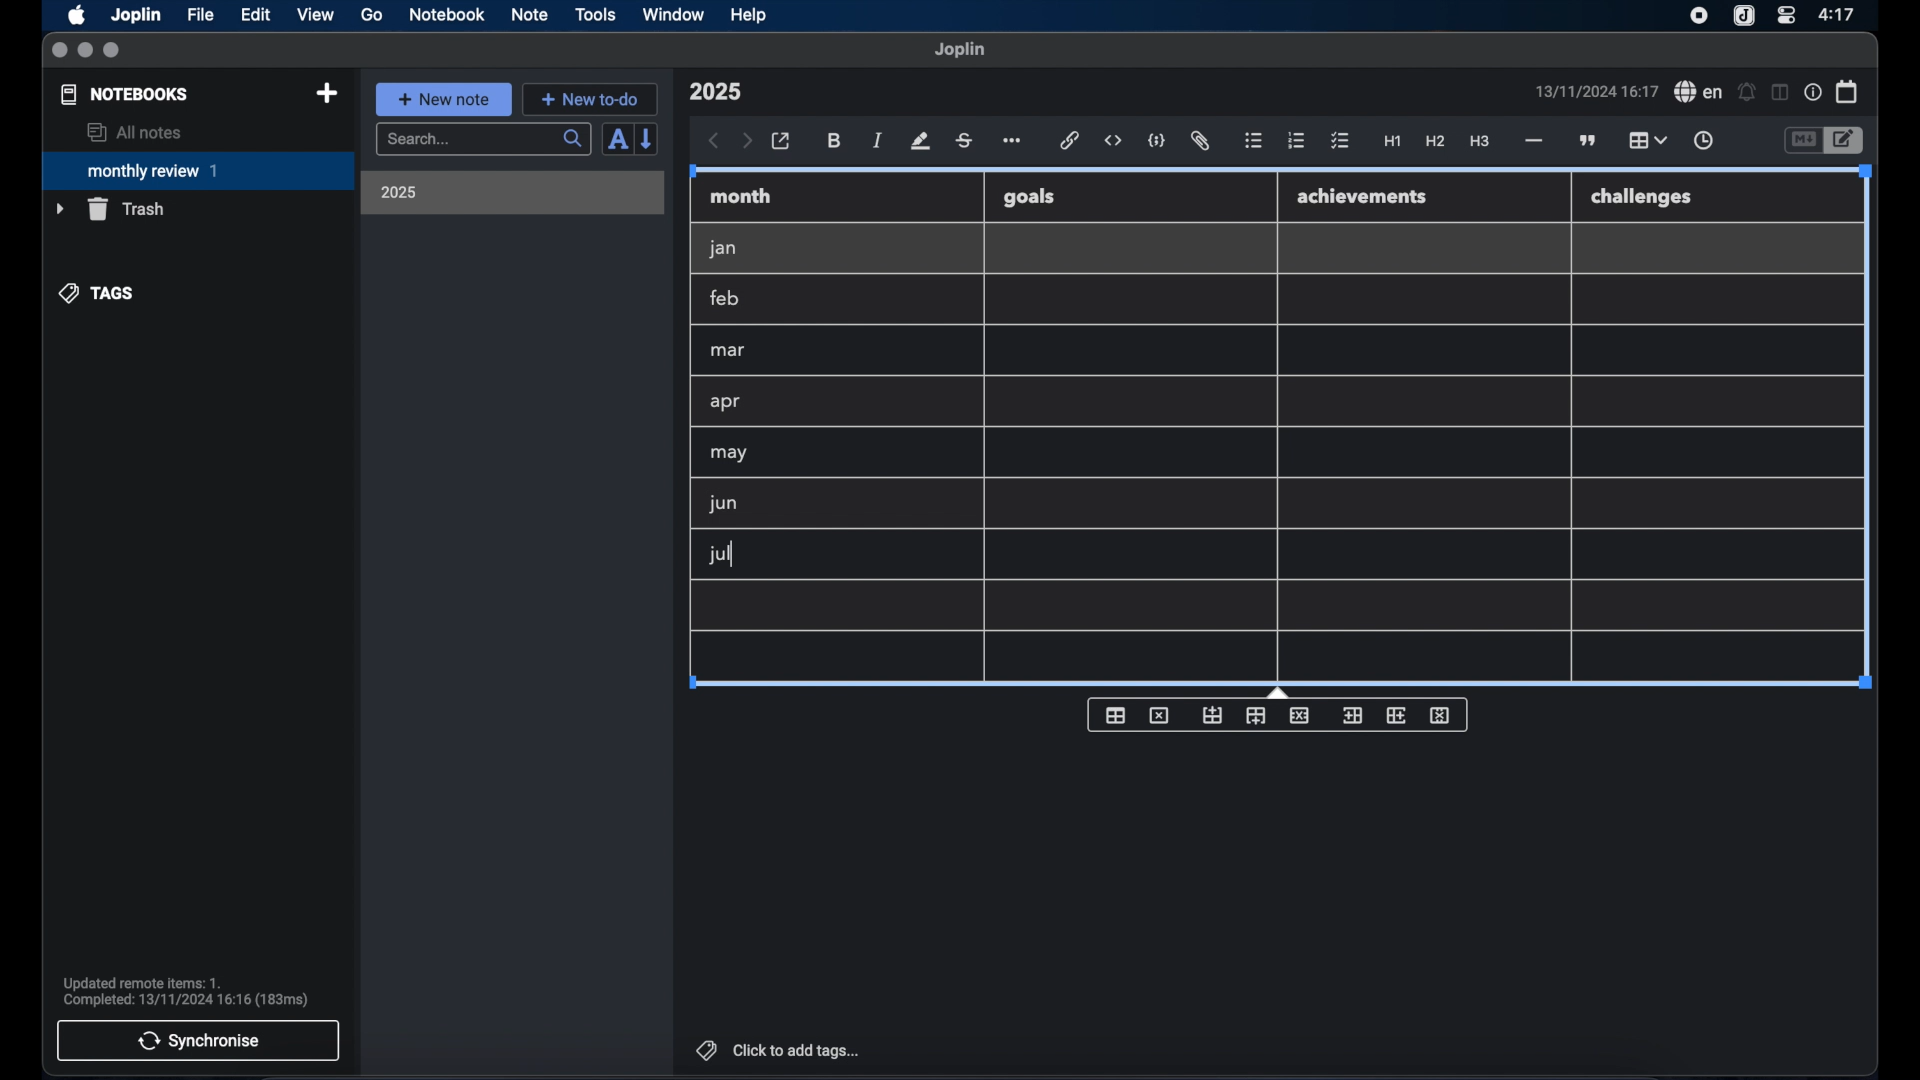  What do you see at coordinates (1596, 91) in the screenshot?
I see `date` at bounding box center [1596, 91].